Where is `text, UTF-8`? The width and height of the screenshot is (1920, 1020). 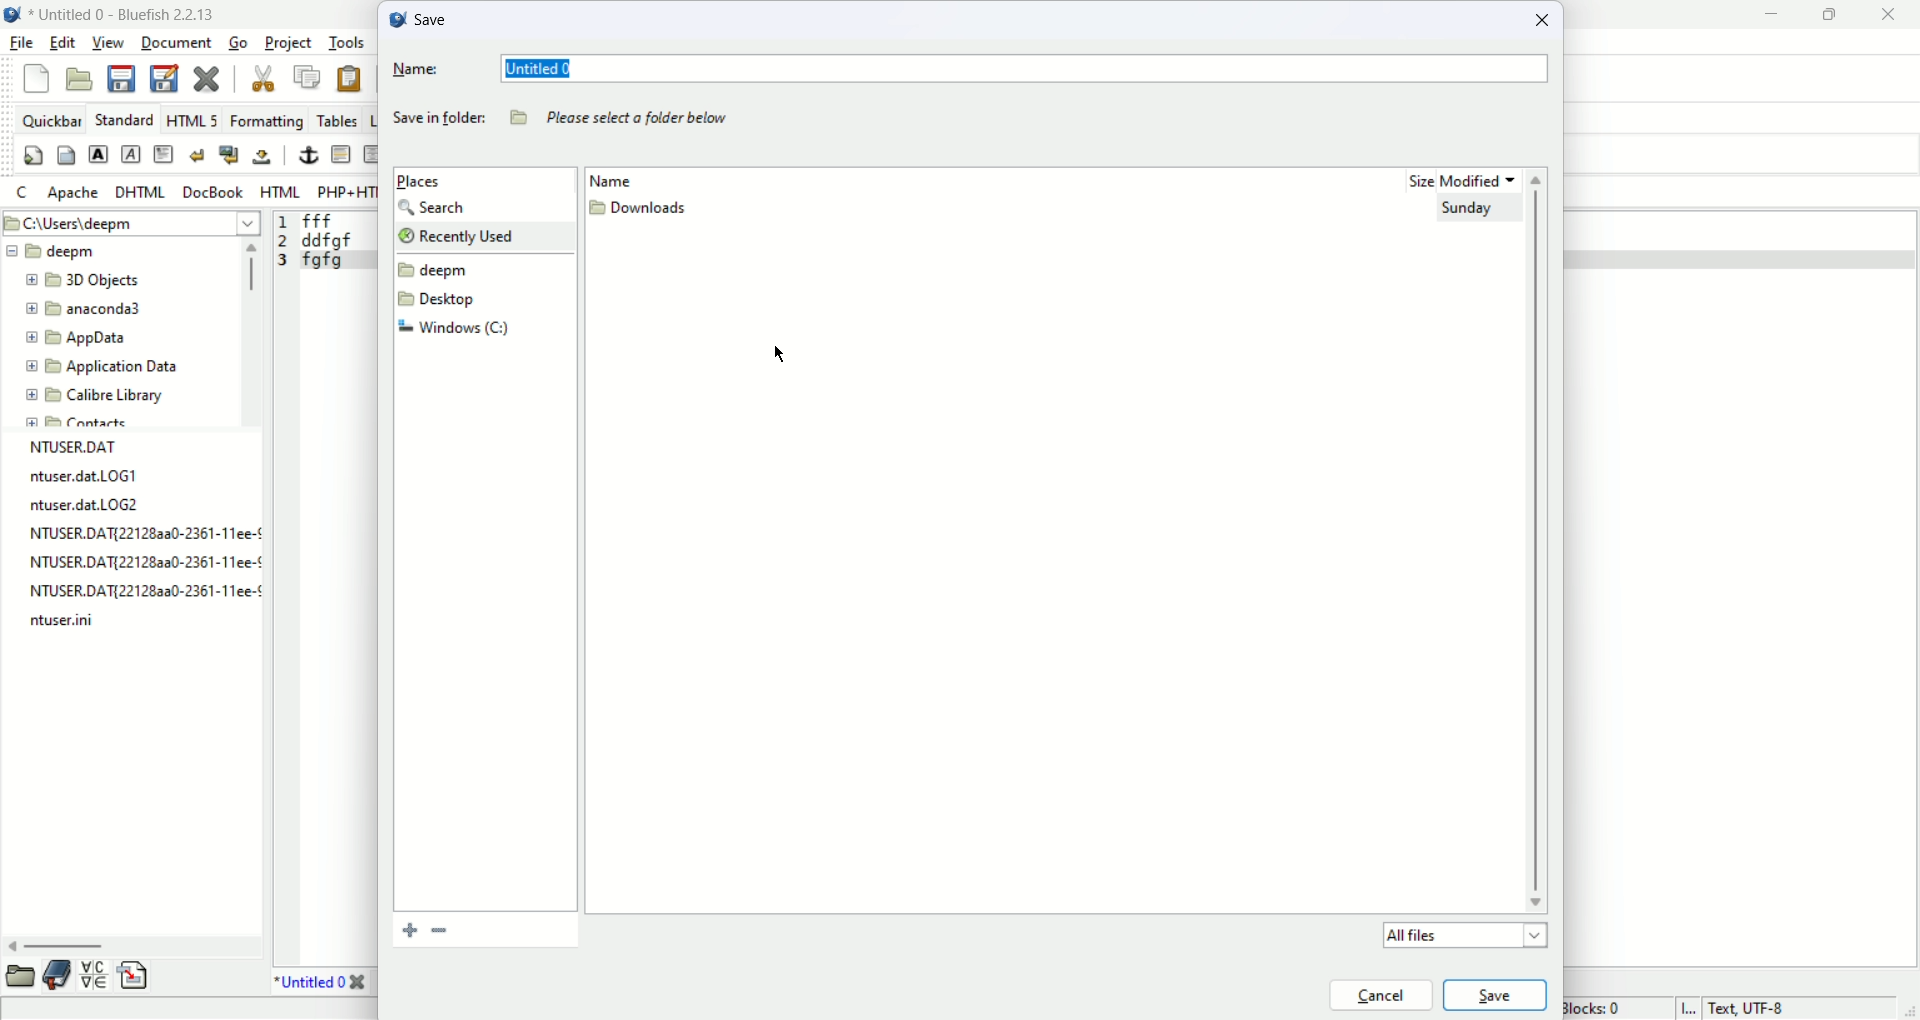
text, UTF-8 is located at coordinates (1727, 1008).